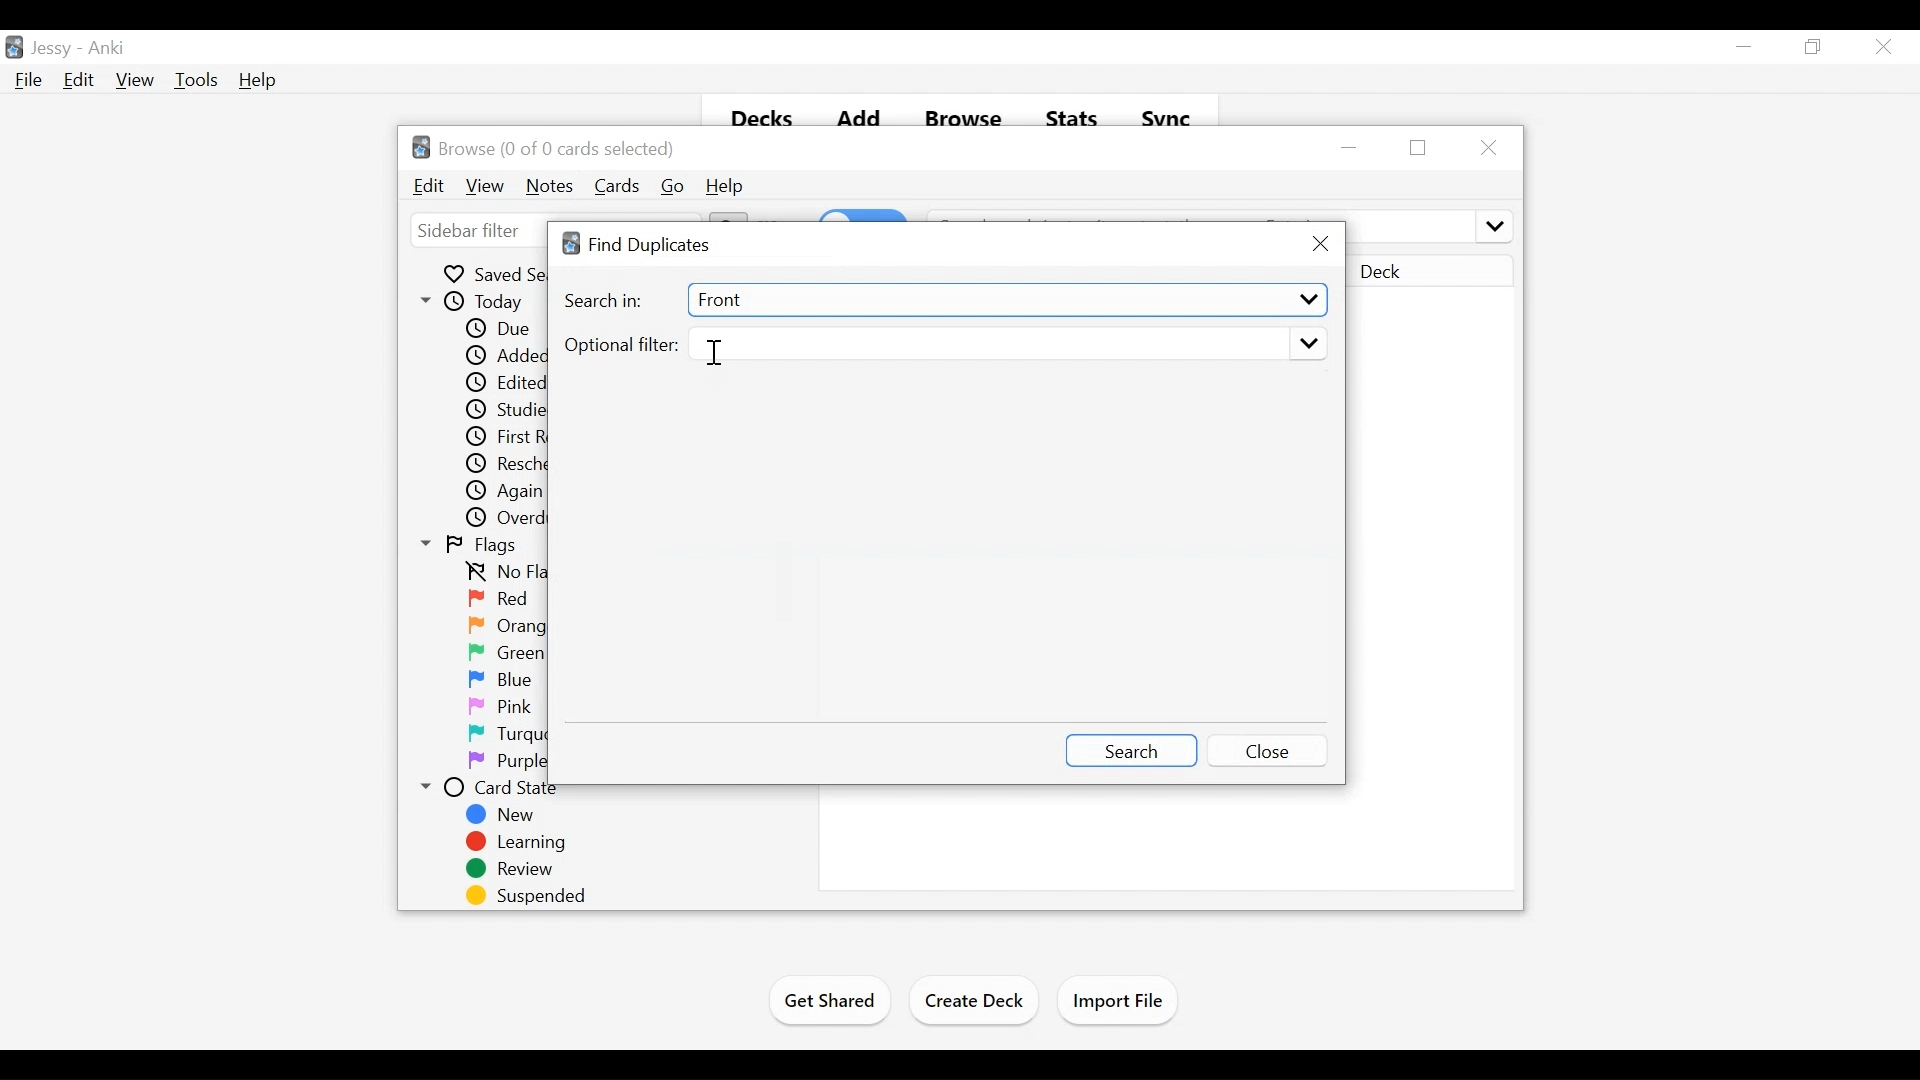 This screenshot has height=1080, width=1920. Describe the element at coordinates (1130, 749) in the screenshot. I see `Search` at that location.